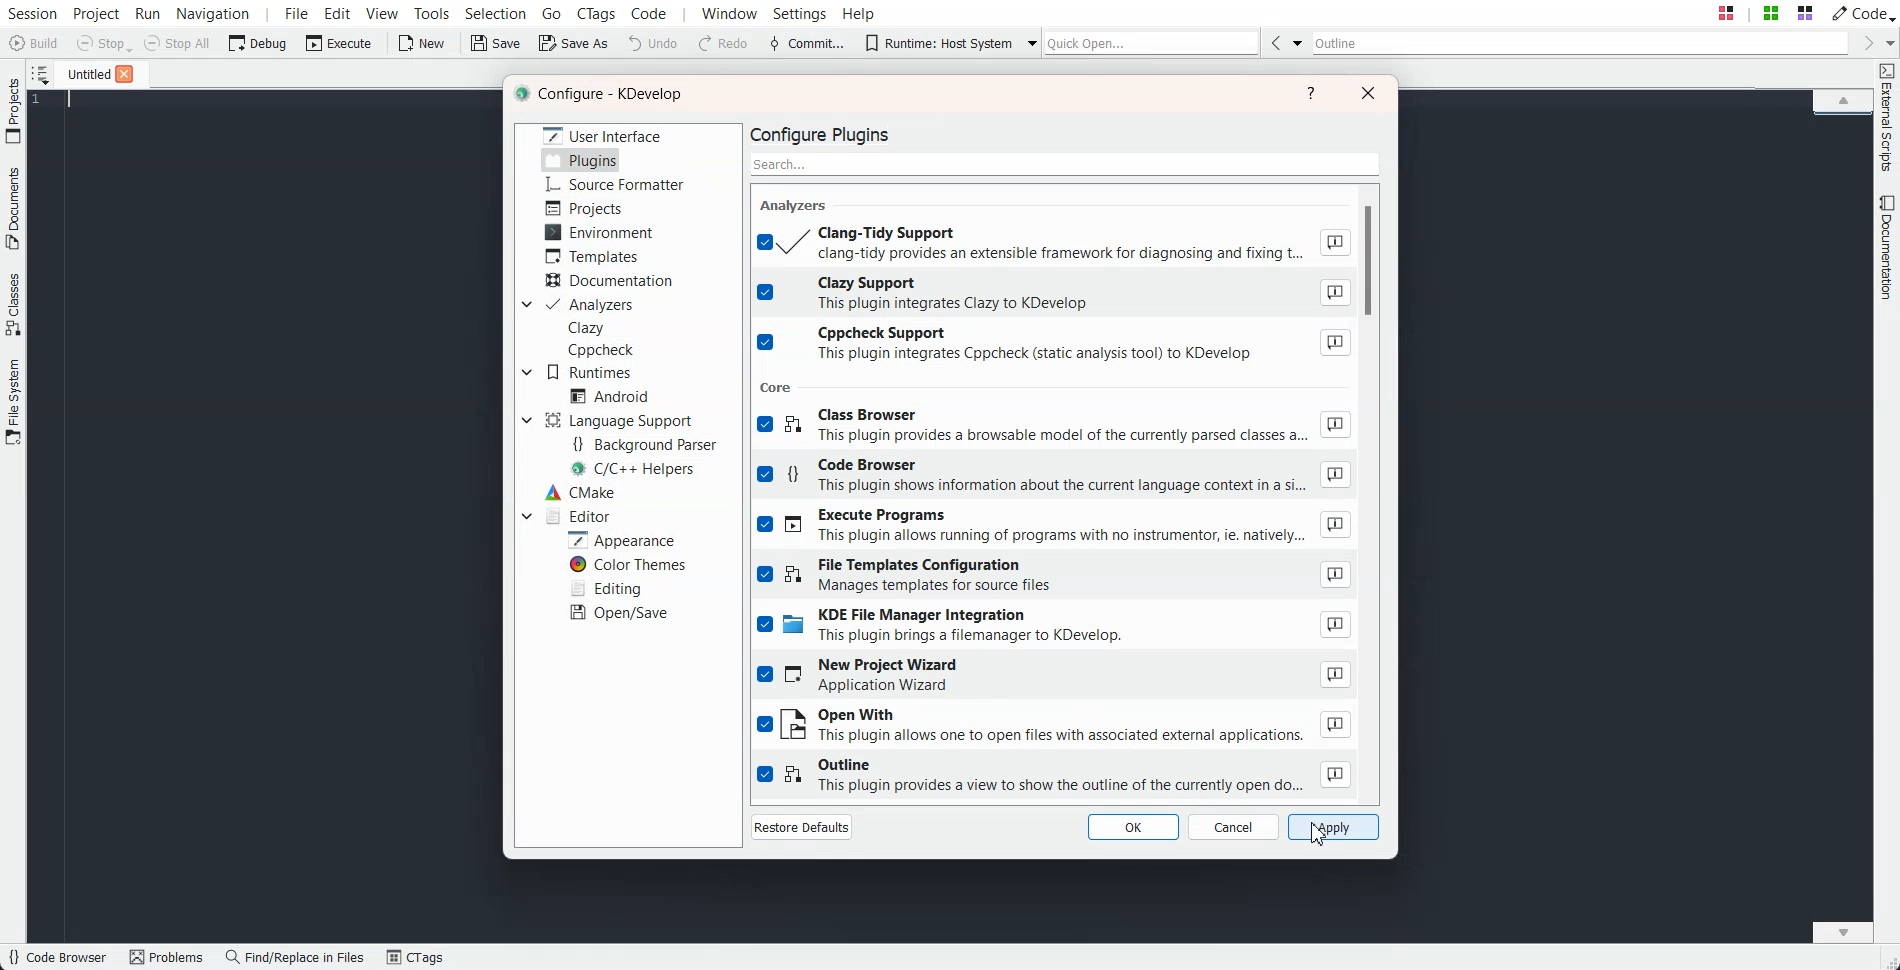 This screenshot has width=1900, height=970. What do you see at coordinates (827, 133) in the screenshot?
I see `Text` at bounding box center [827, 133].